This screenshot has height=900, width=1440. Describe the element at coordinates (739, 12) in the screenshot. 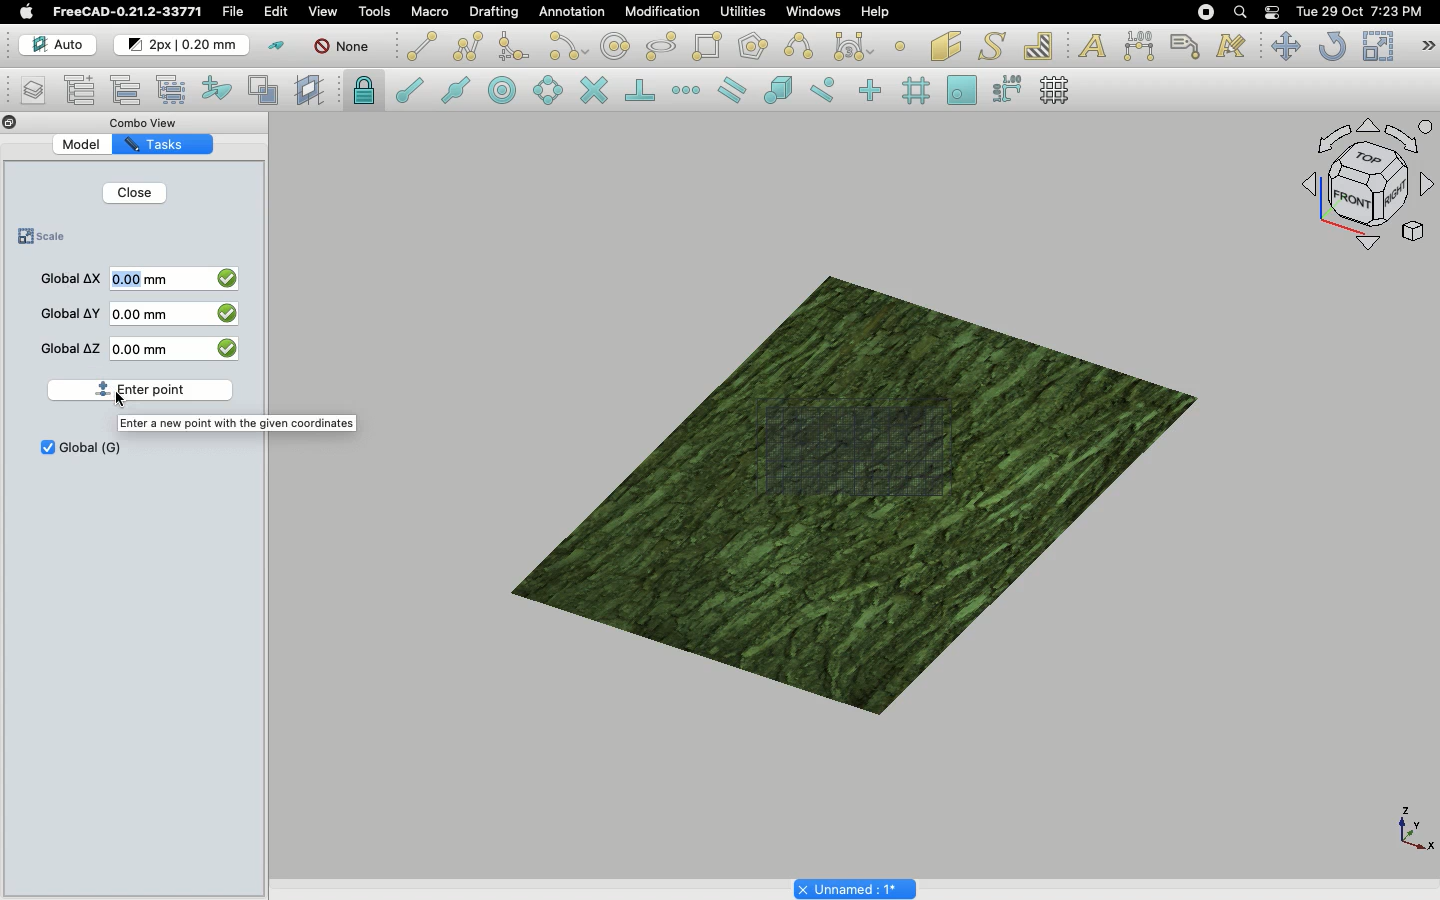

I see `Utilities` at that location.